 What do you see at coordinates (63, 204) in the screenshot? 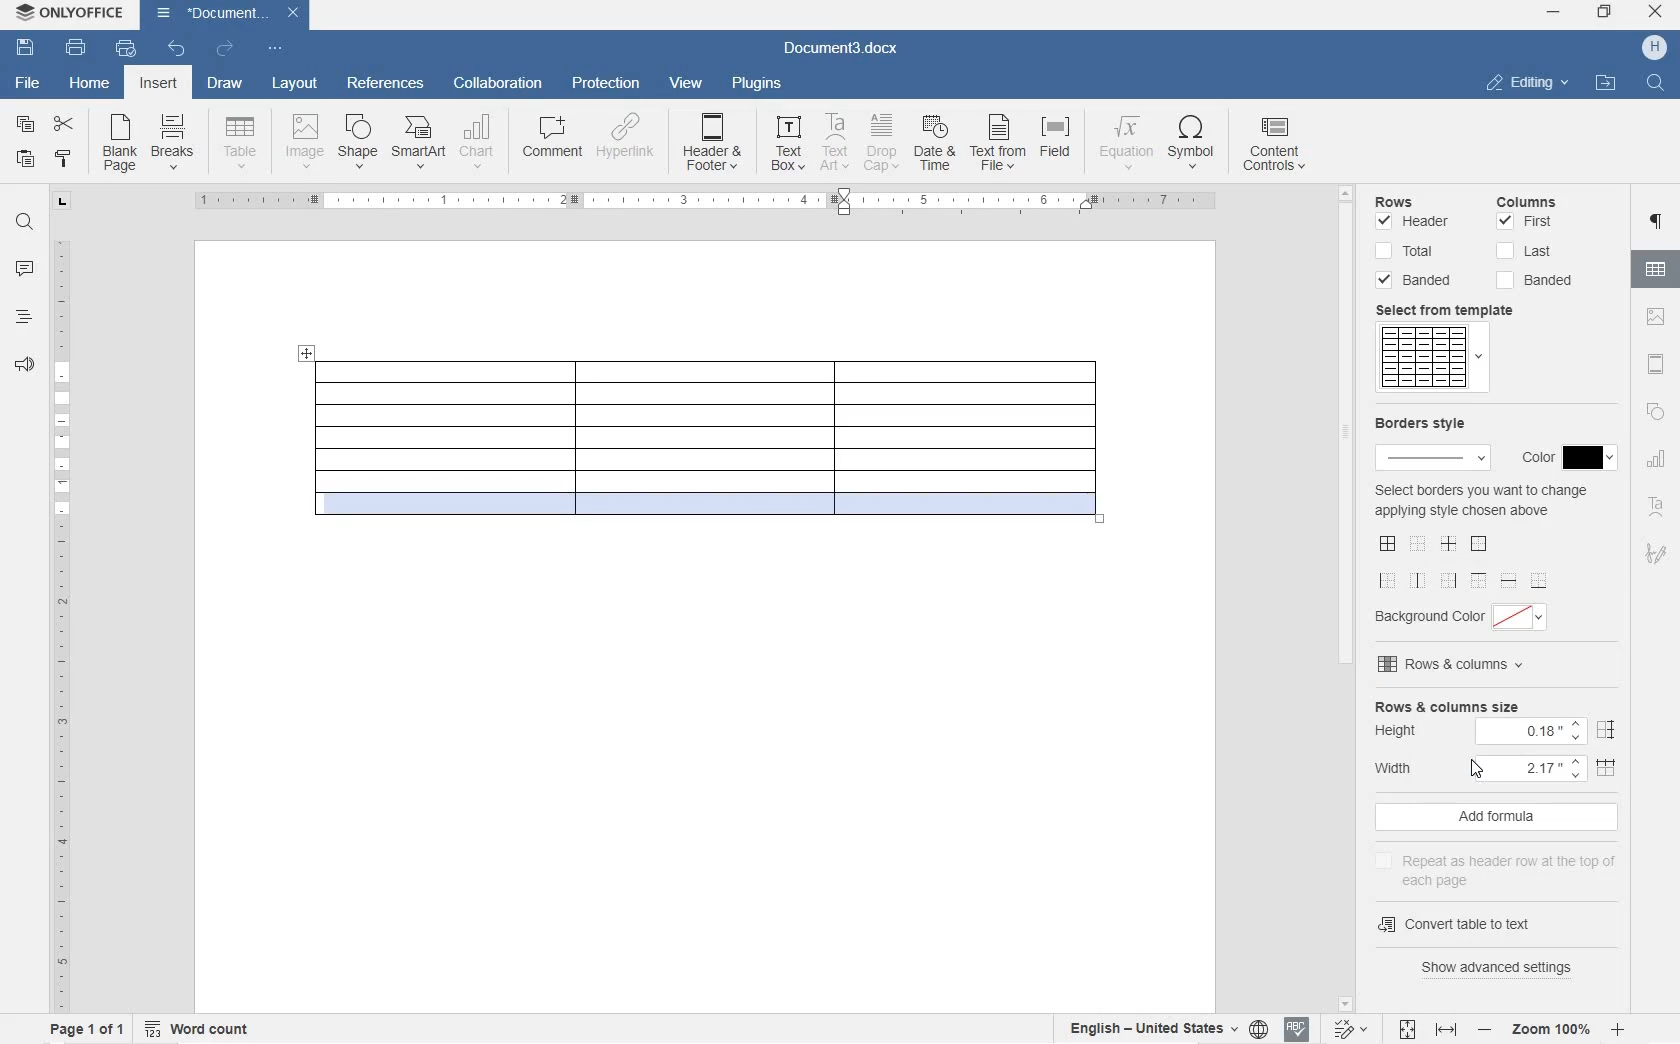
I see `TAB` at bounding box center [63, 204].